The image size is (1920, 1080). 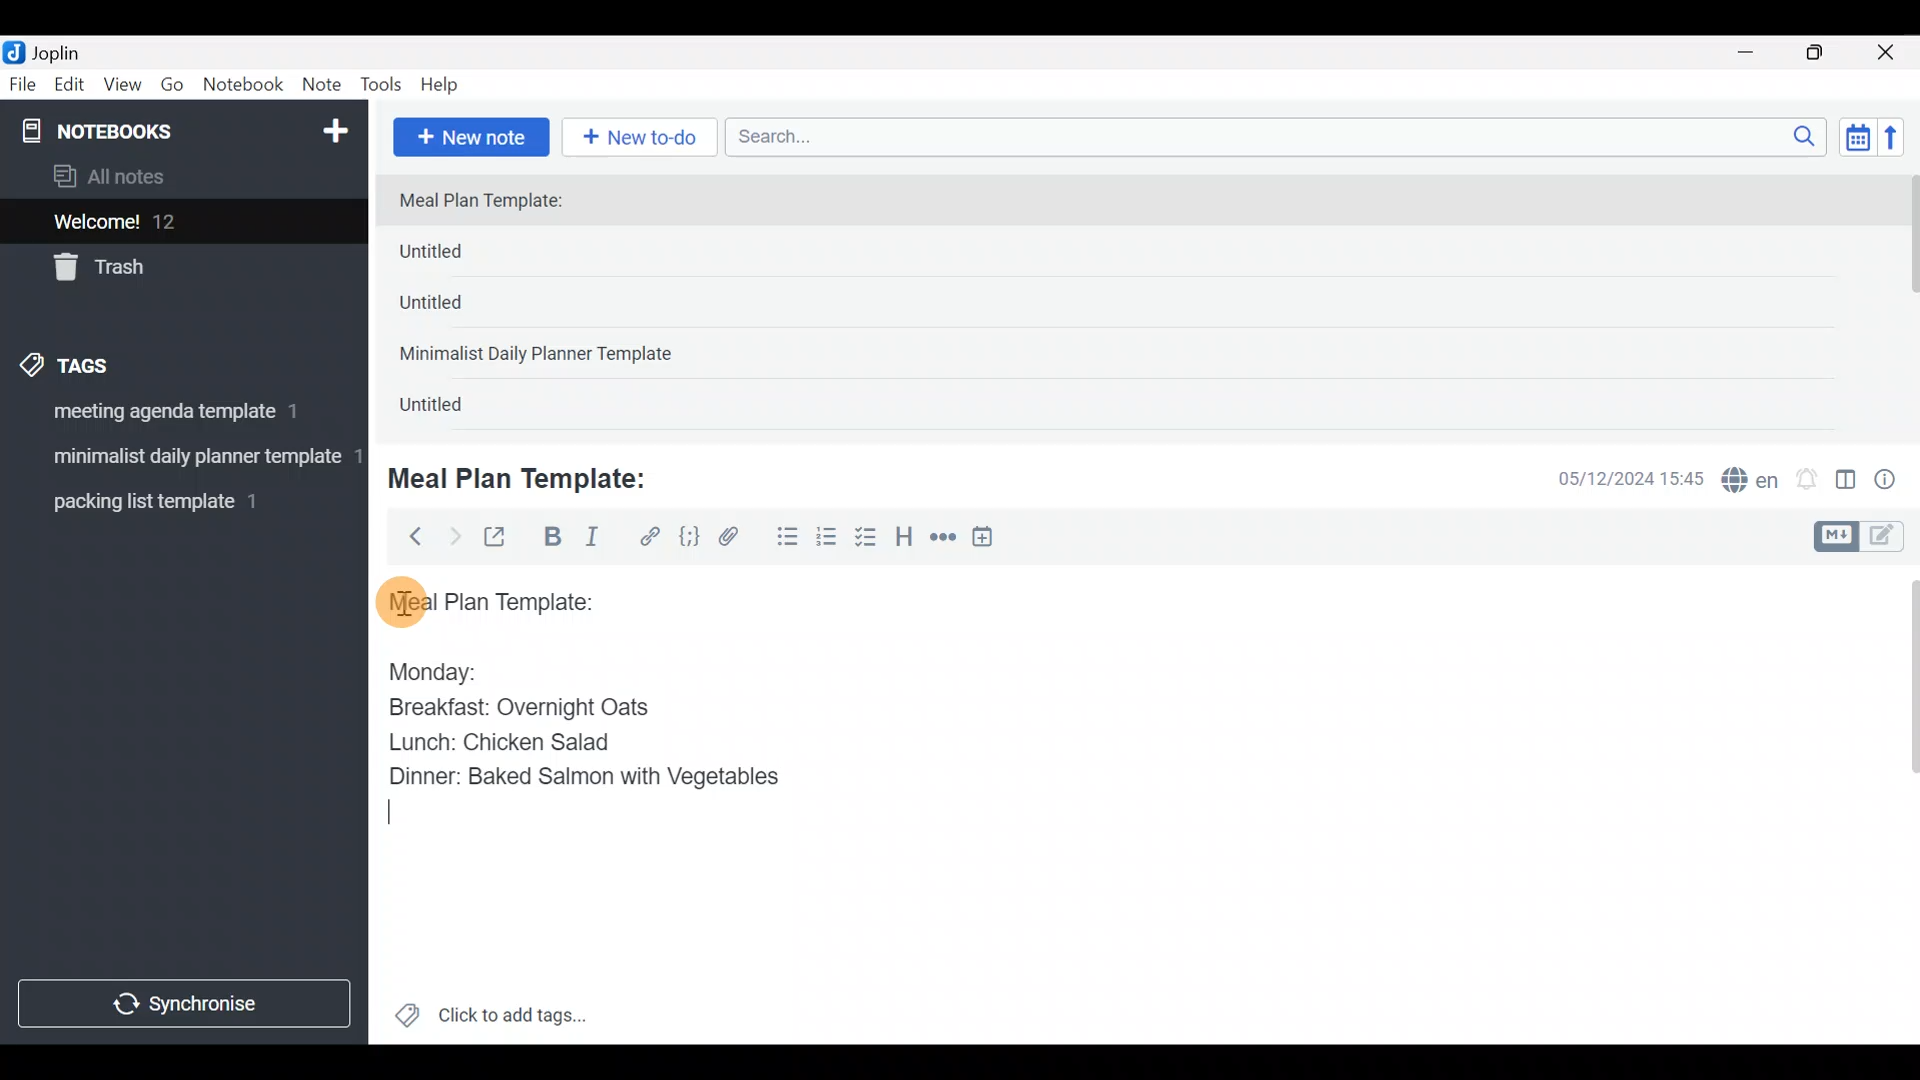 I want to click on Toggle external editing, so click(x=502, y=538).